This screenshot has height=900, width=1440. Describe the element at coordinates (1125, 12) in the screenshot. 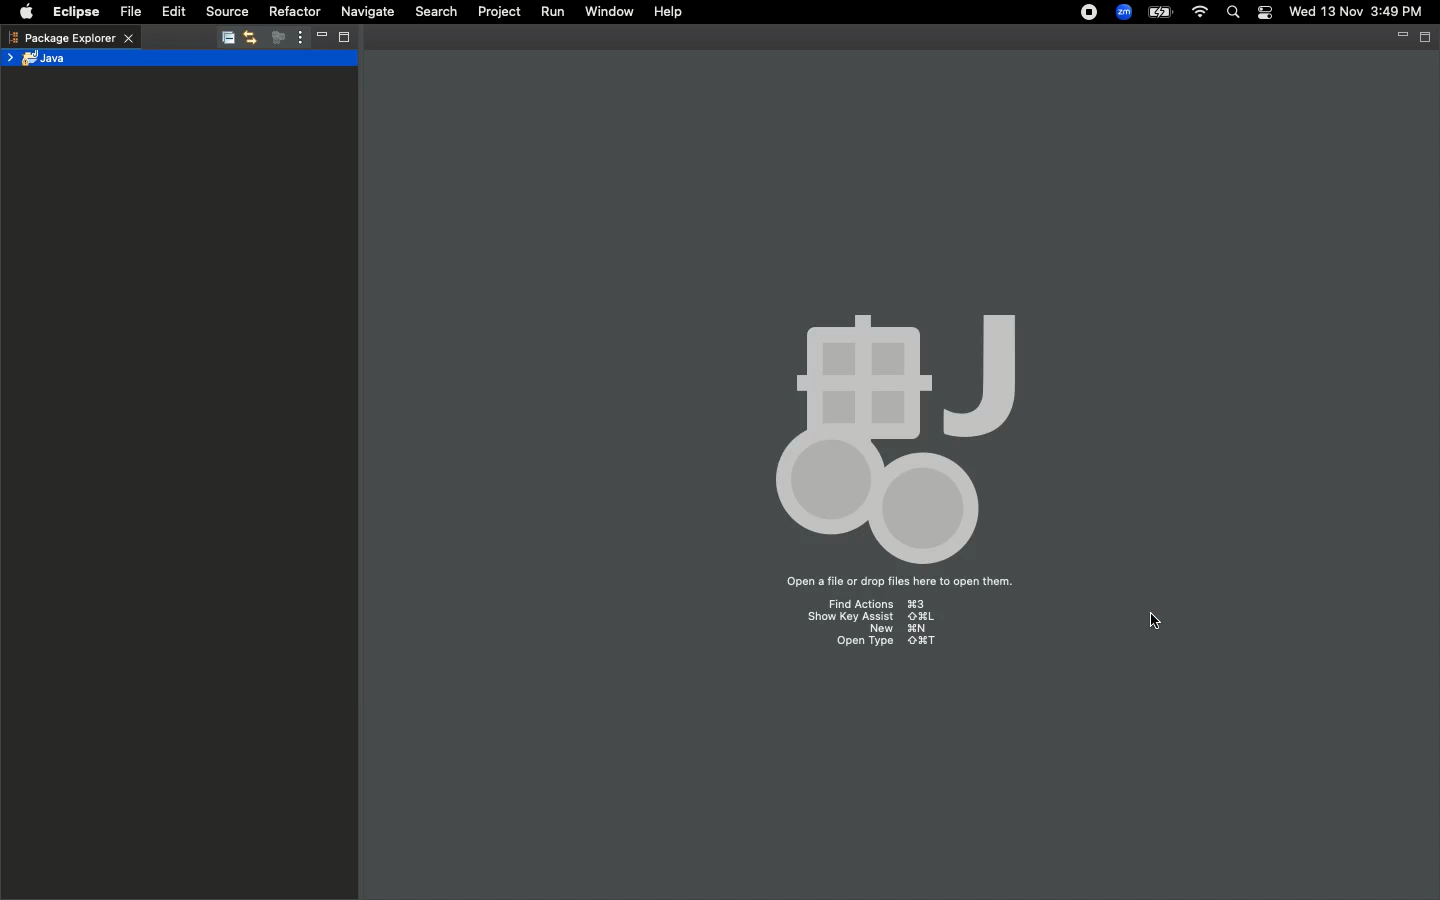

I see `Zoom` at that location.